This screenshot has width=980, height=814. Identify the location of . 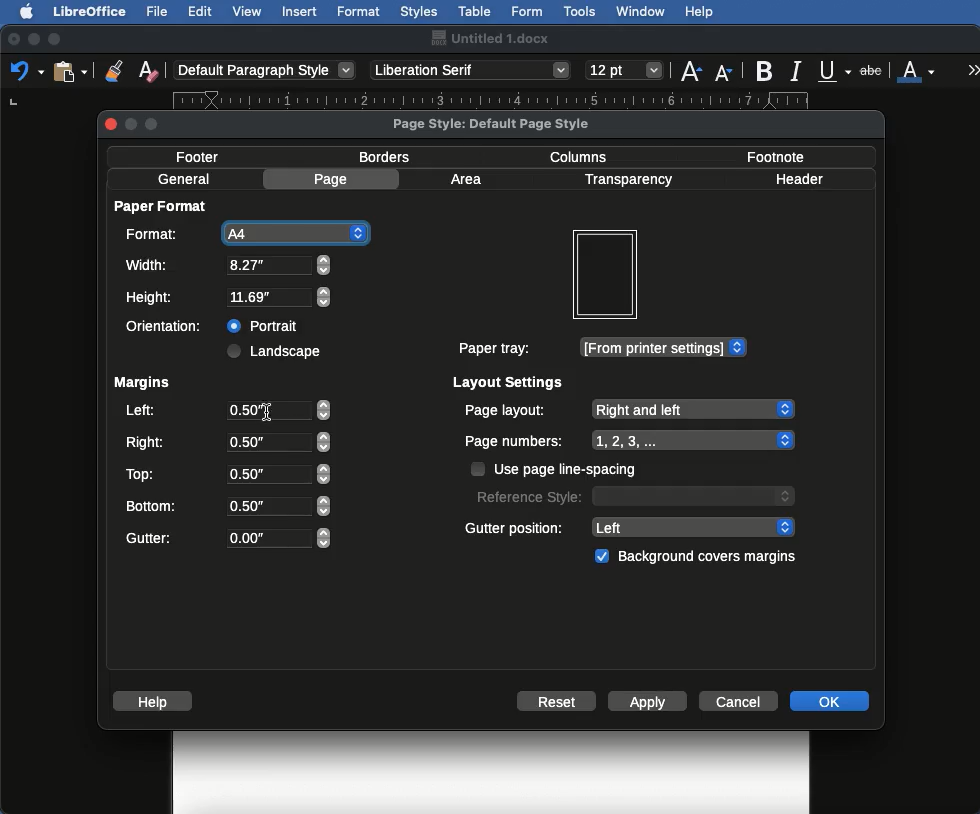
(265, 409).